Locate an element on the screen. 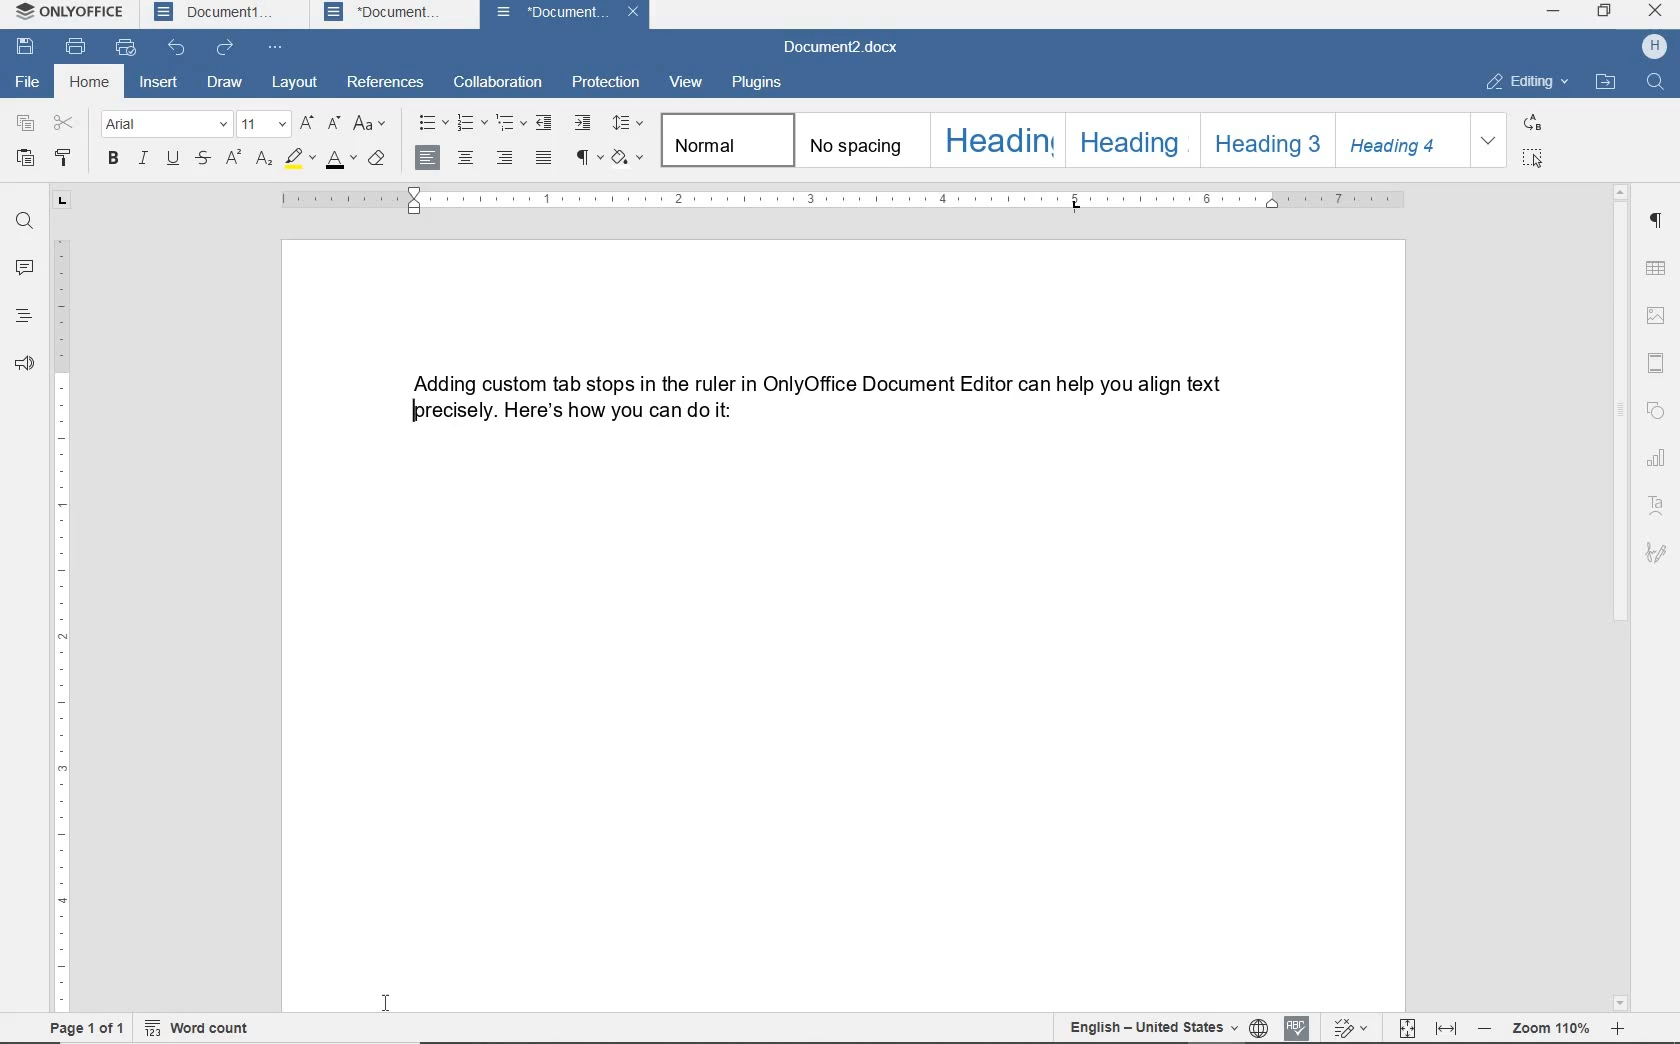 This screenshot has width=1680, height=1044. customize quick access toolbar is located at coordinates (279, 49).